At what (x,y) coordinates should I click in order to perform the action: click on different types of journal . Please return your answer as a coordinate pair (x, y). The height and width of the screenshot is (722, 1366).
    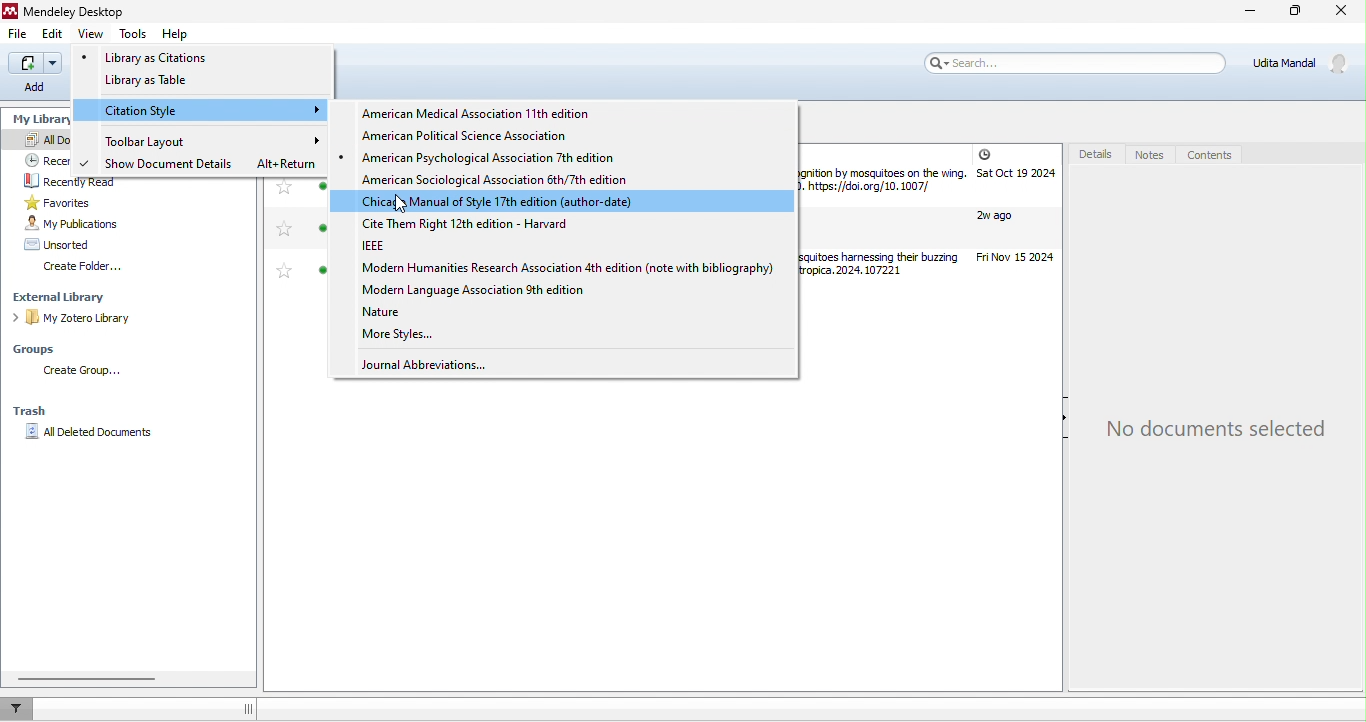
    Looking at the image, I should click on (883, 220).